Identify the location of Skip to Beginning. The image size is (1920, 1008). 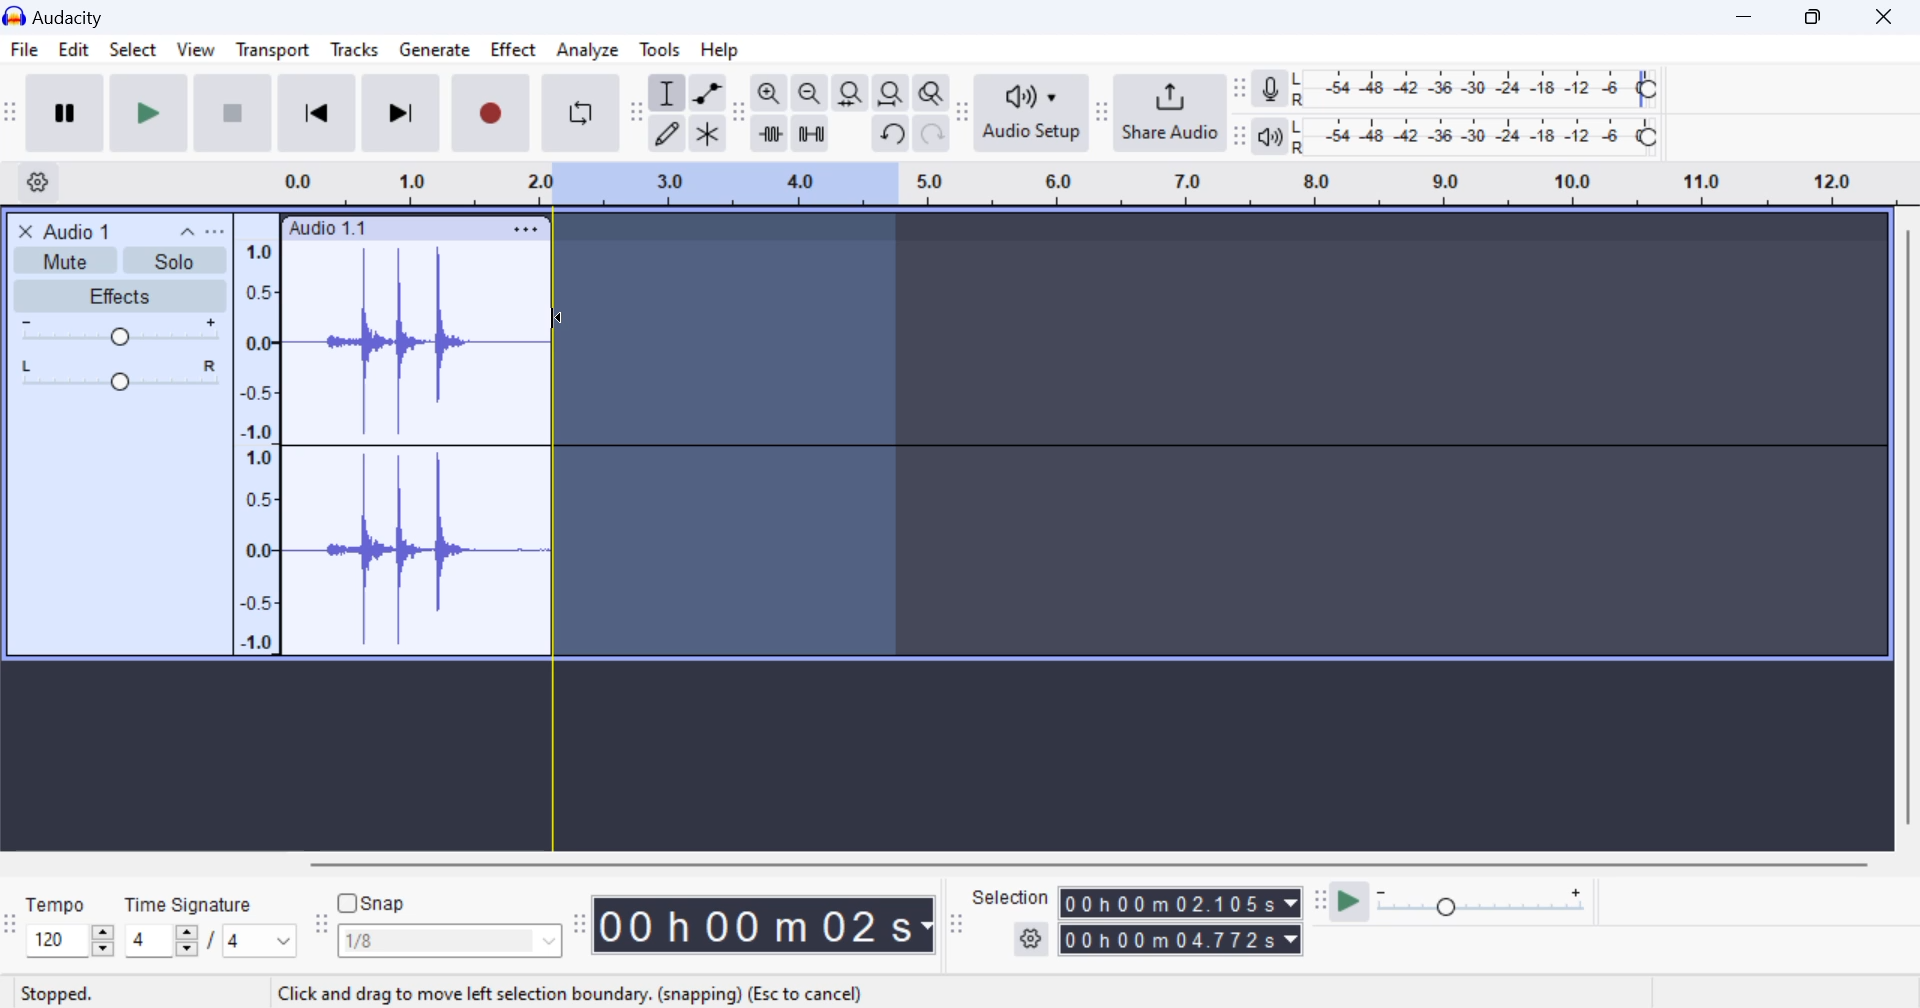
(316, 114).